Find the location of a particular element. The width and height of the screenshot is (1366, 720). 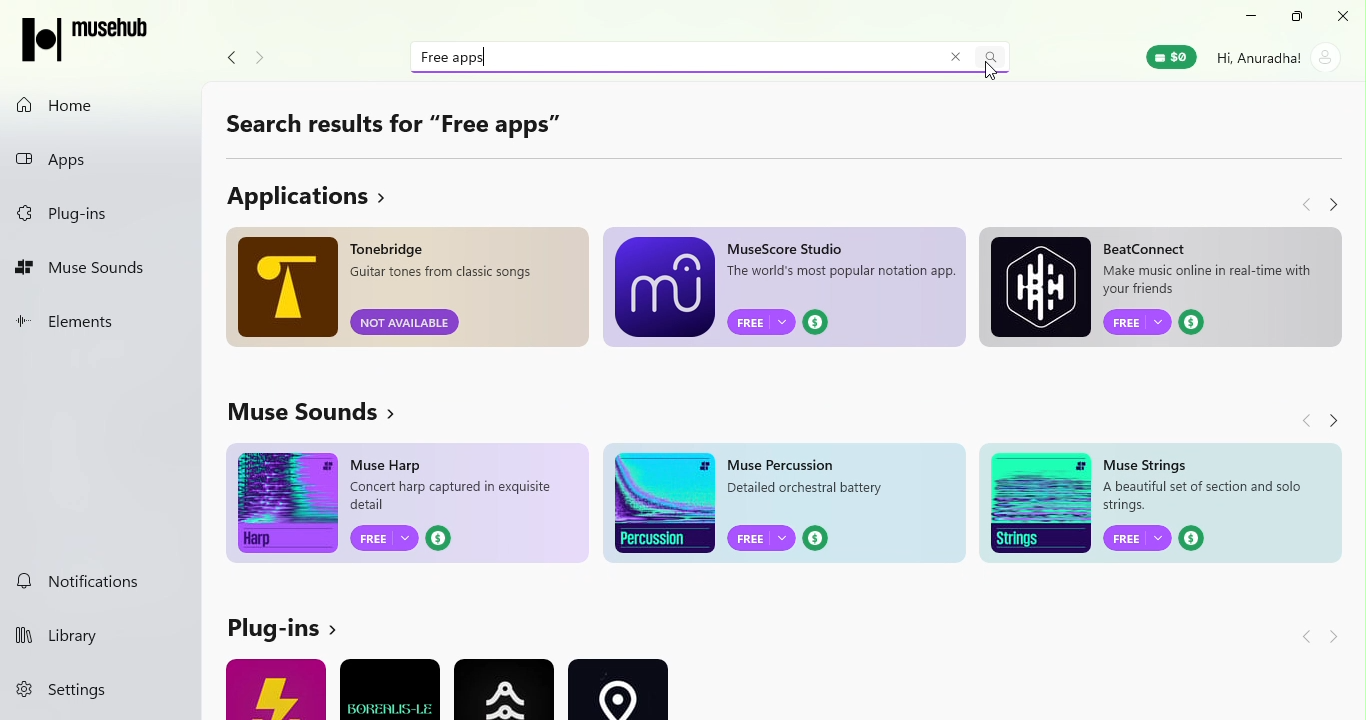

Muse Sounds is located at coordinates (94, 270).